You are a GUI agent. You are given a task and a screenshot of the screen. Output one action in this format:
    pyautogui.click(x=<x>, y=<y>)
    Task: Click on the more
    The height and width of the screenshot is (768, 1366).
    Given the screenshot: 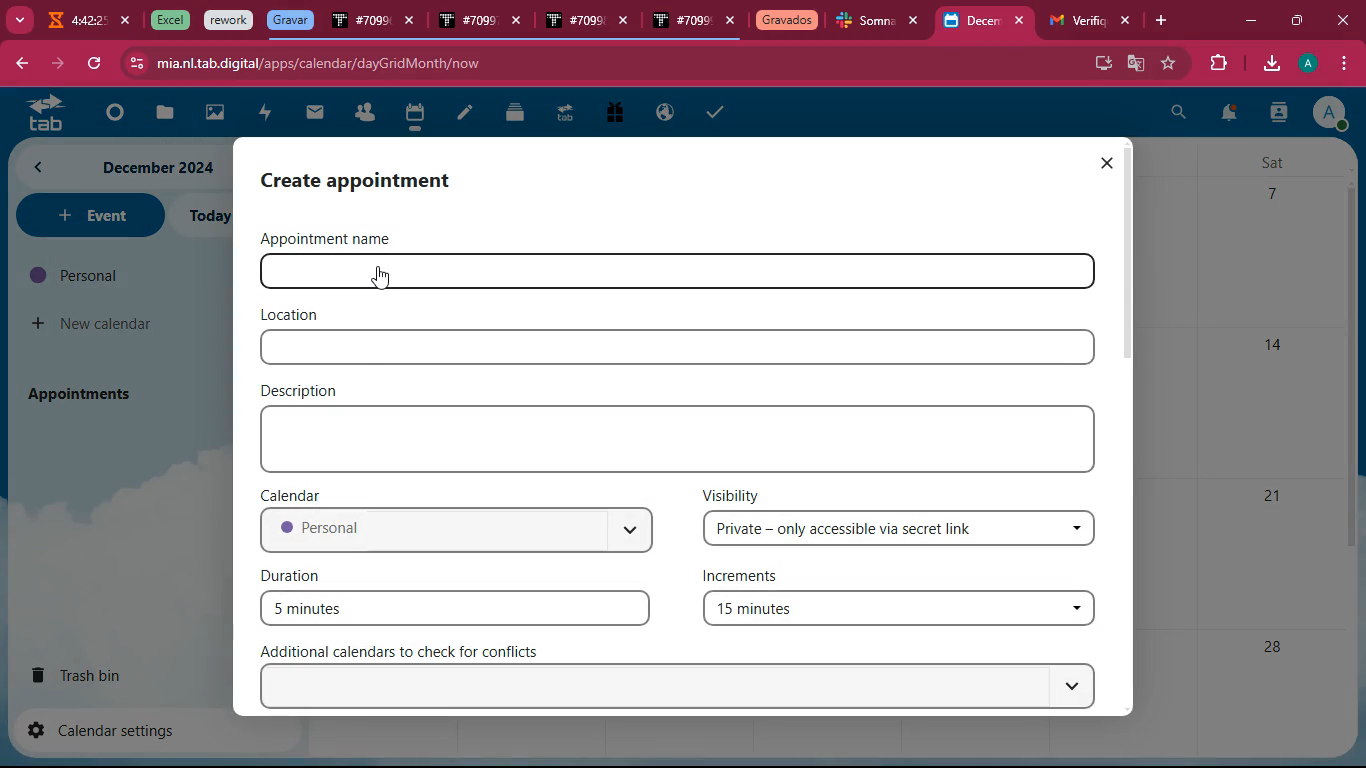 What is the action you would take?
    pyautogui.click(x=18, y=18)
    